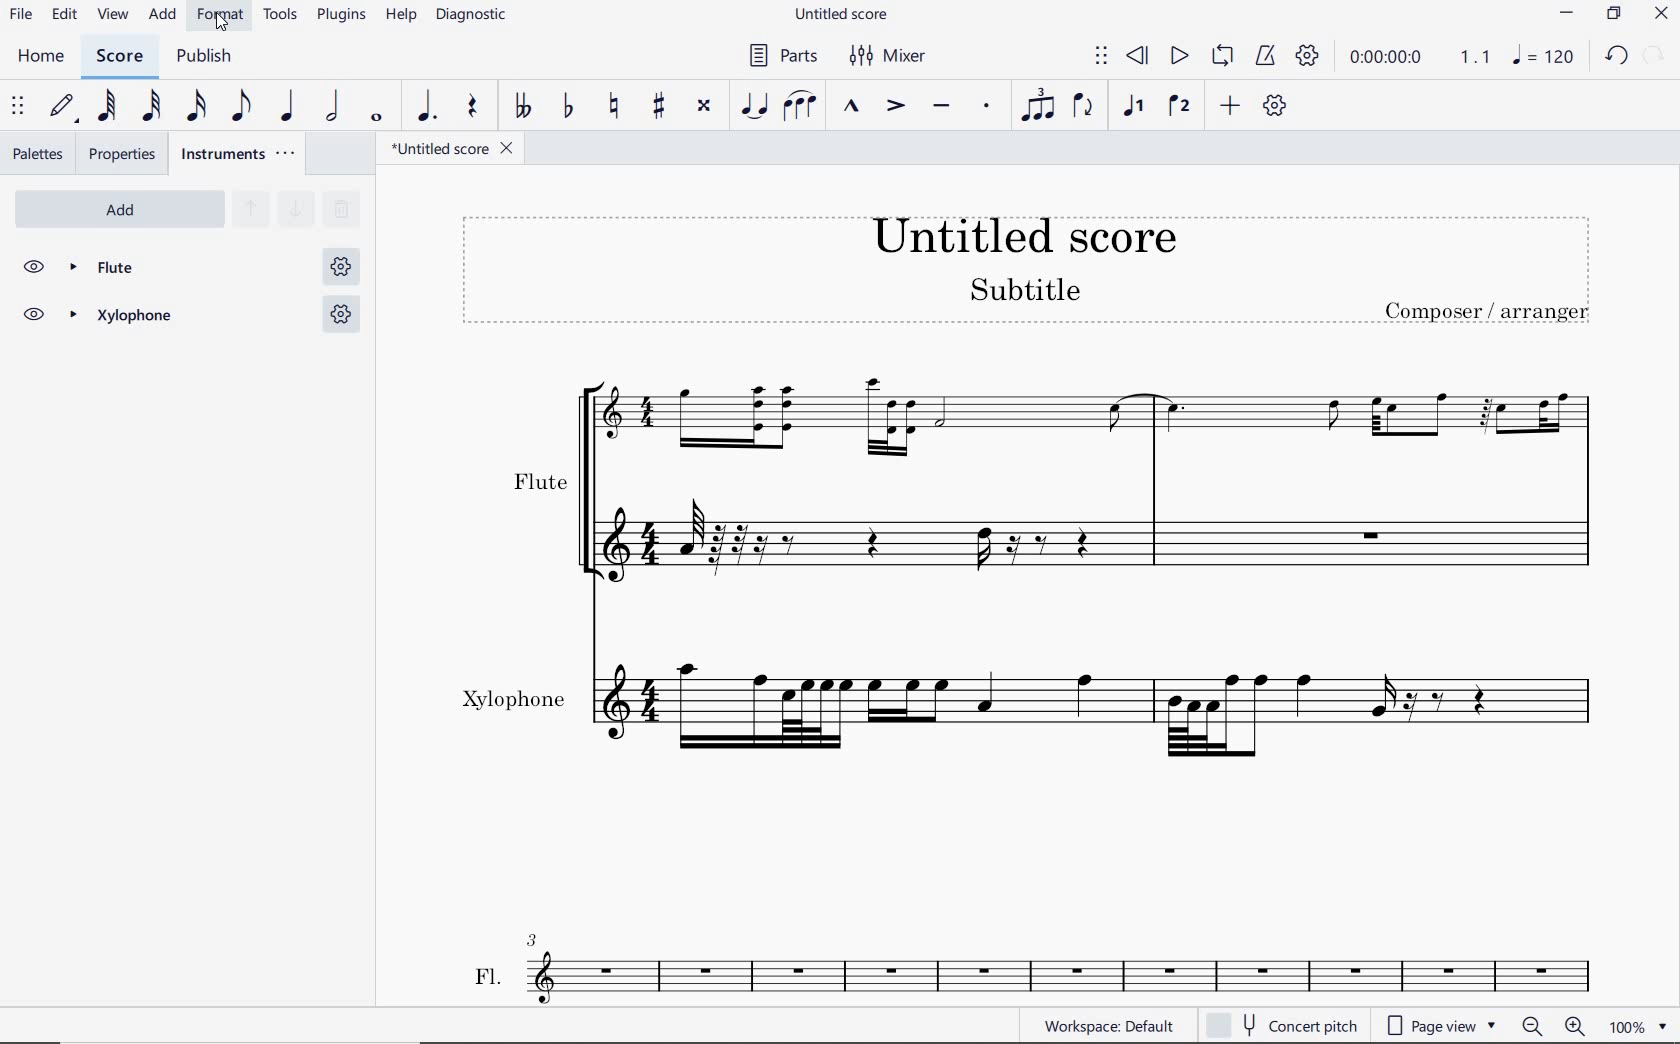 This screenshot has width=1680, height=1044. What do you see at coordinates (567, 106) in the screenshot?
I see `TOGGLE FLAT` at bounding box center [567, 106].